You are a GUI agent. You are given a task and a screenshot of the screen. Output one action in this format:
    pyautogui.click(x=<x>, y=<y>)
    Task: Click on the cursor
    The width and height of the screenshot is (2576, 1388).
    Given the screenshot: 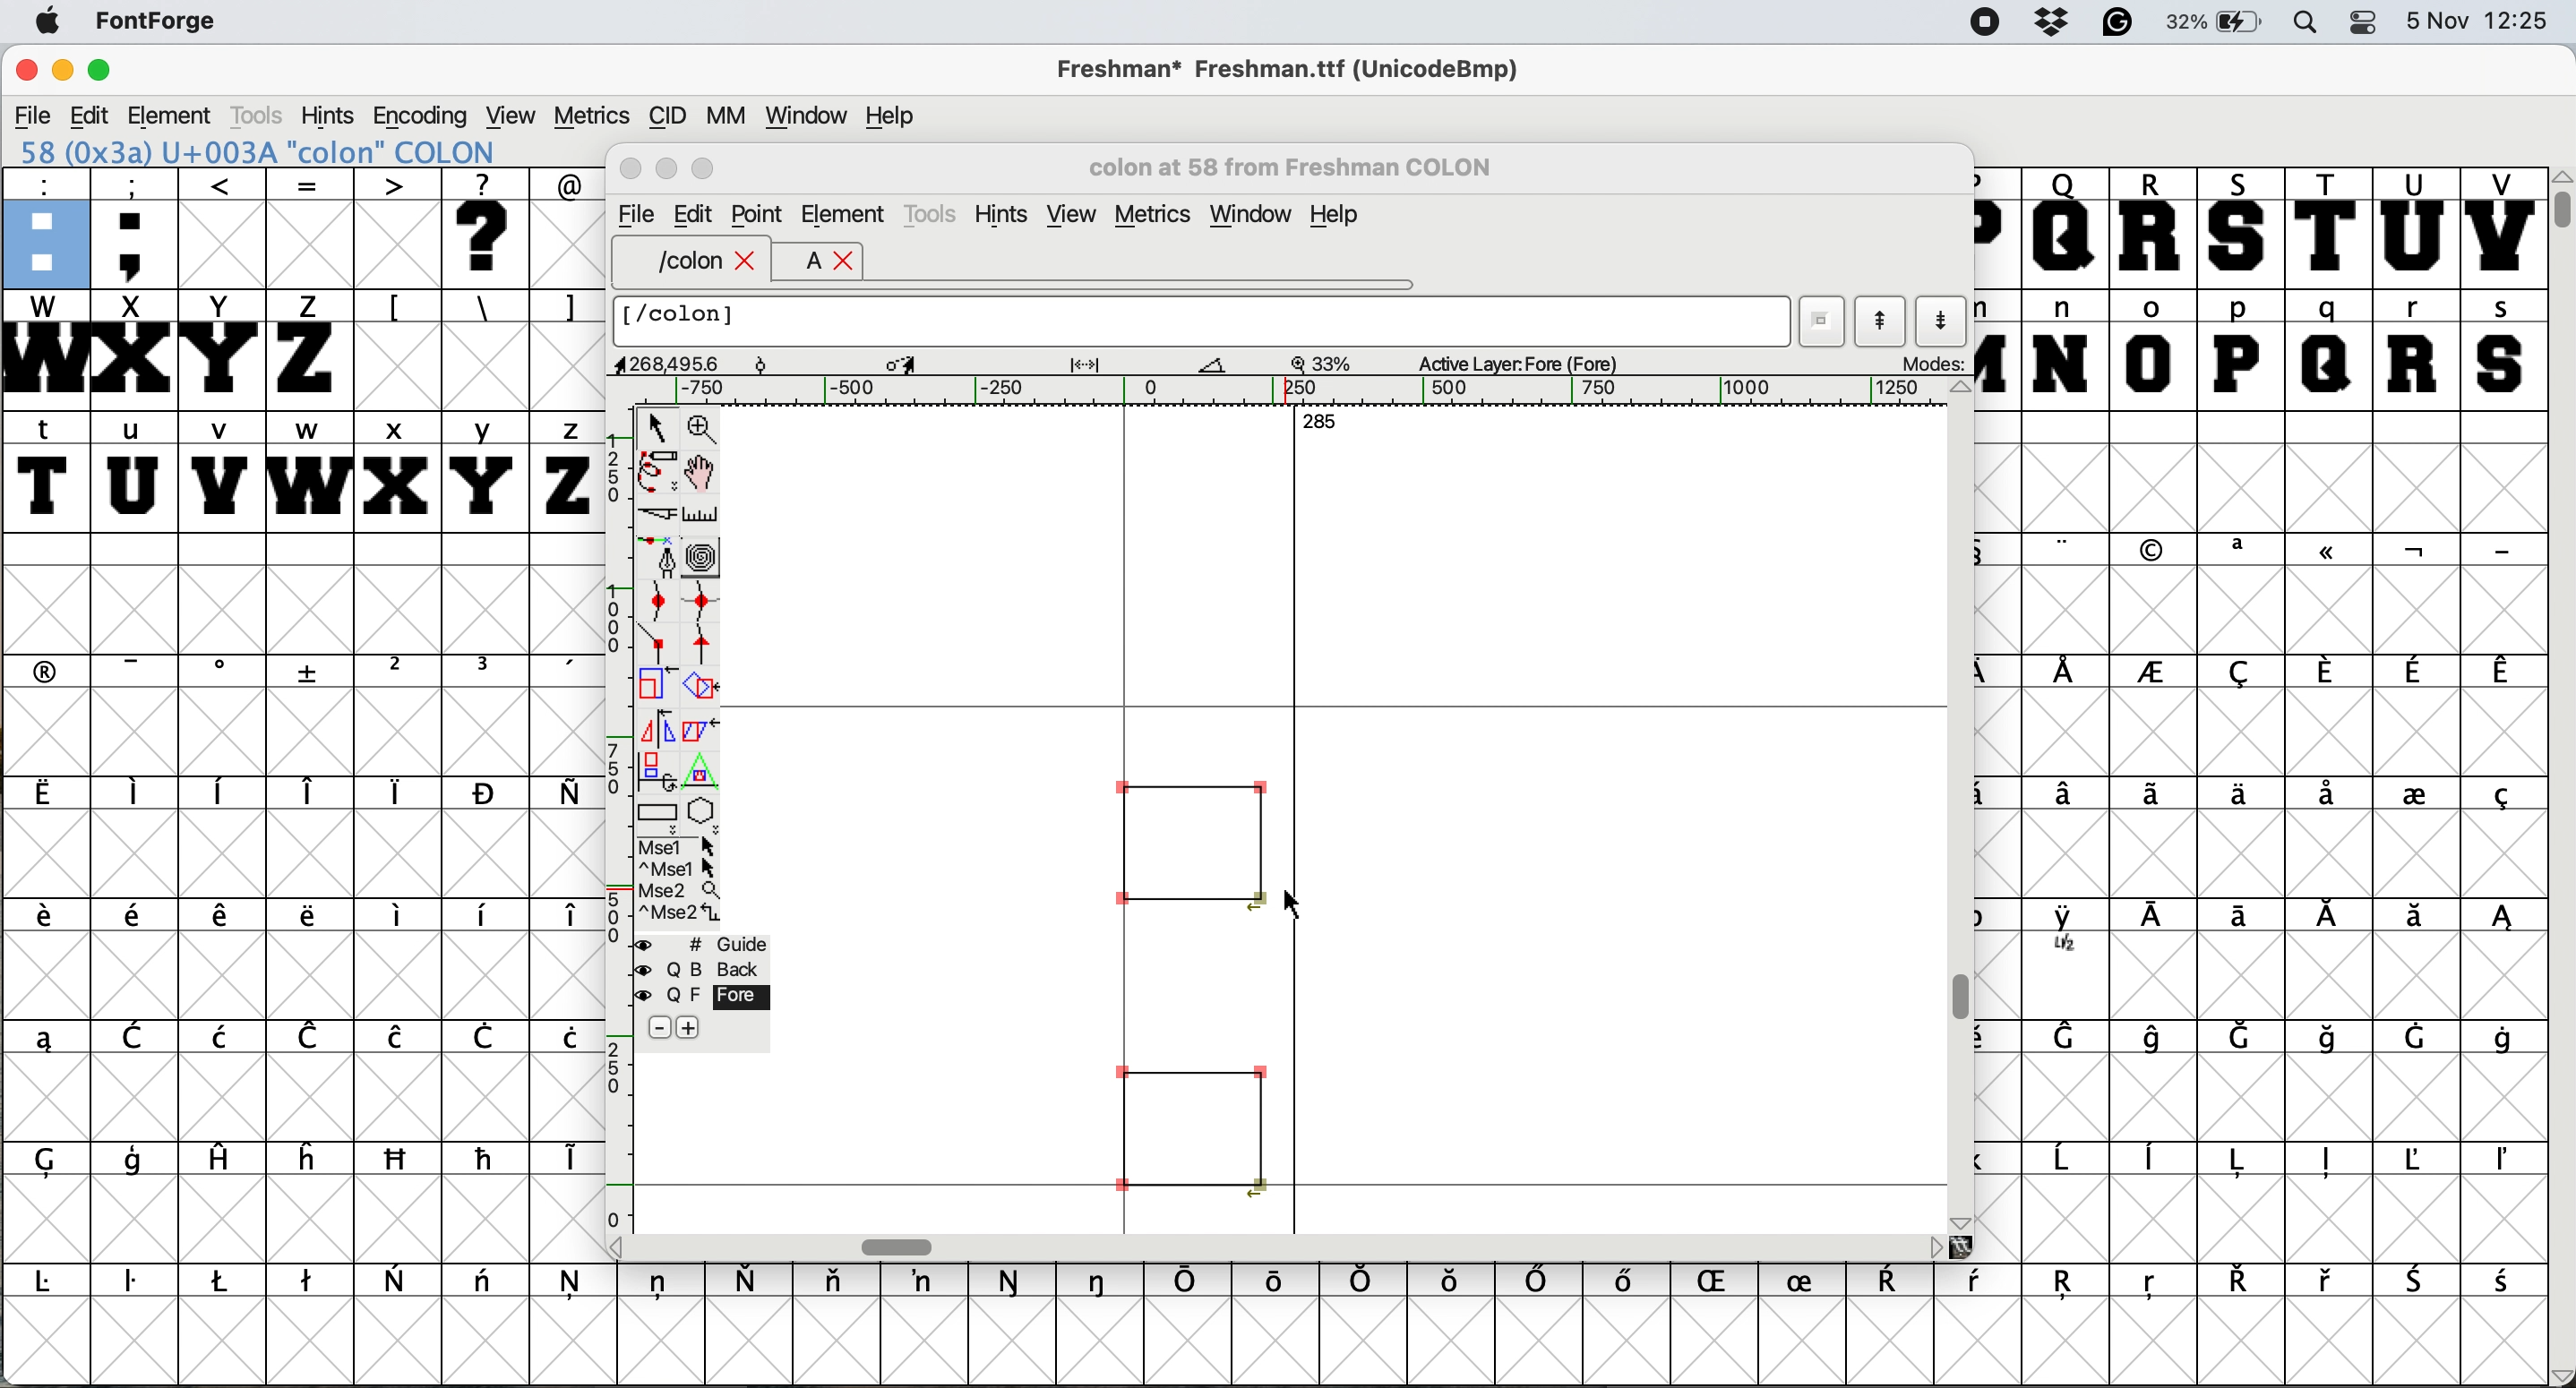 What is the action you would take?
    pyautogui.click(x=1298, y=902)
    